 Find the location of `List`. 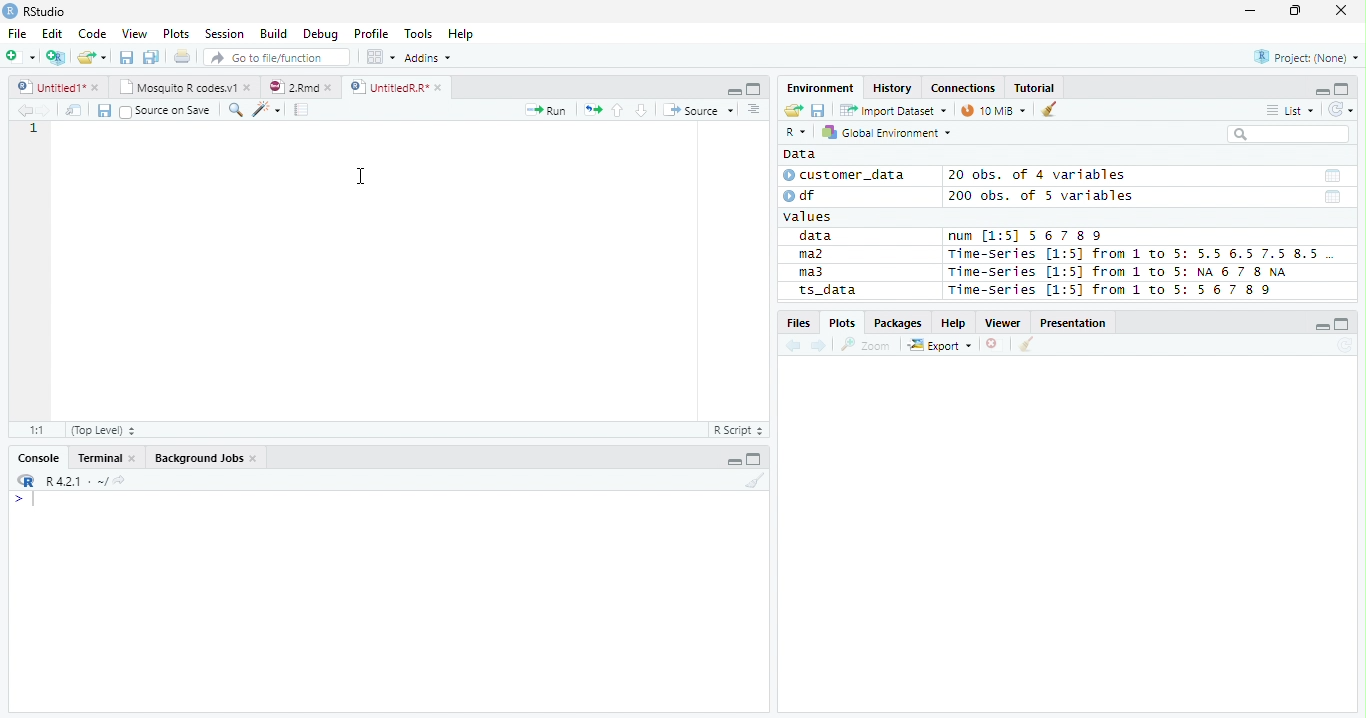

List is located at coordinates (1289, 111).